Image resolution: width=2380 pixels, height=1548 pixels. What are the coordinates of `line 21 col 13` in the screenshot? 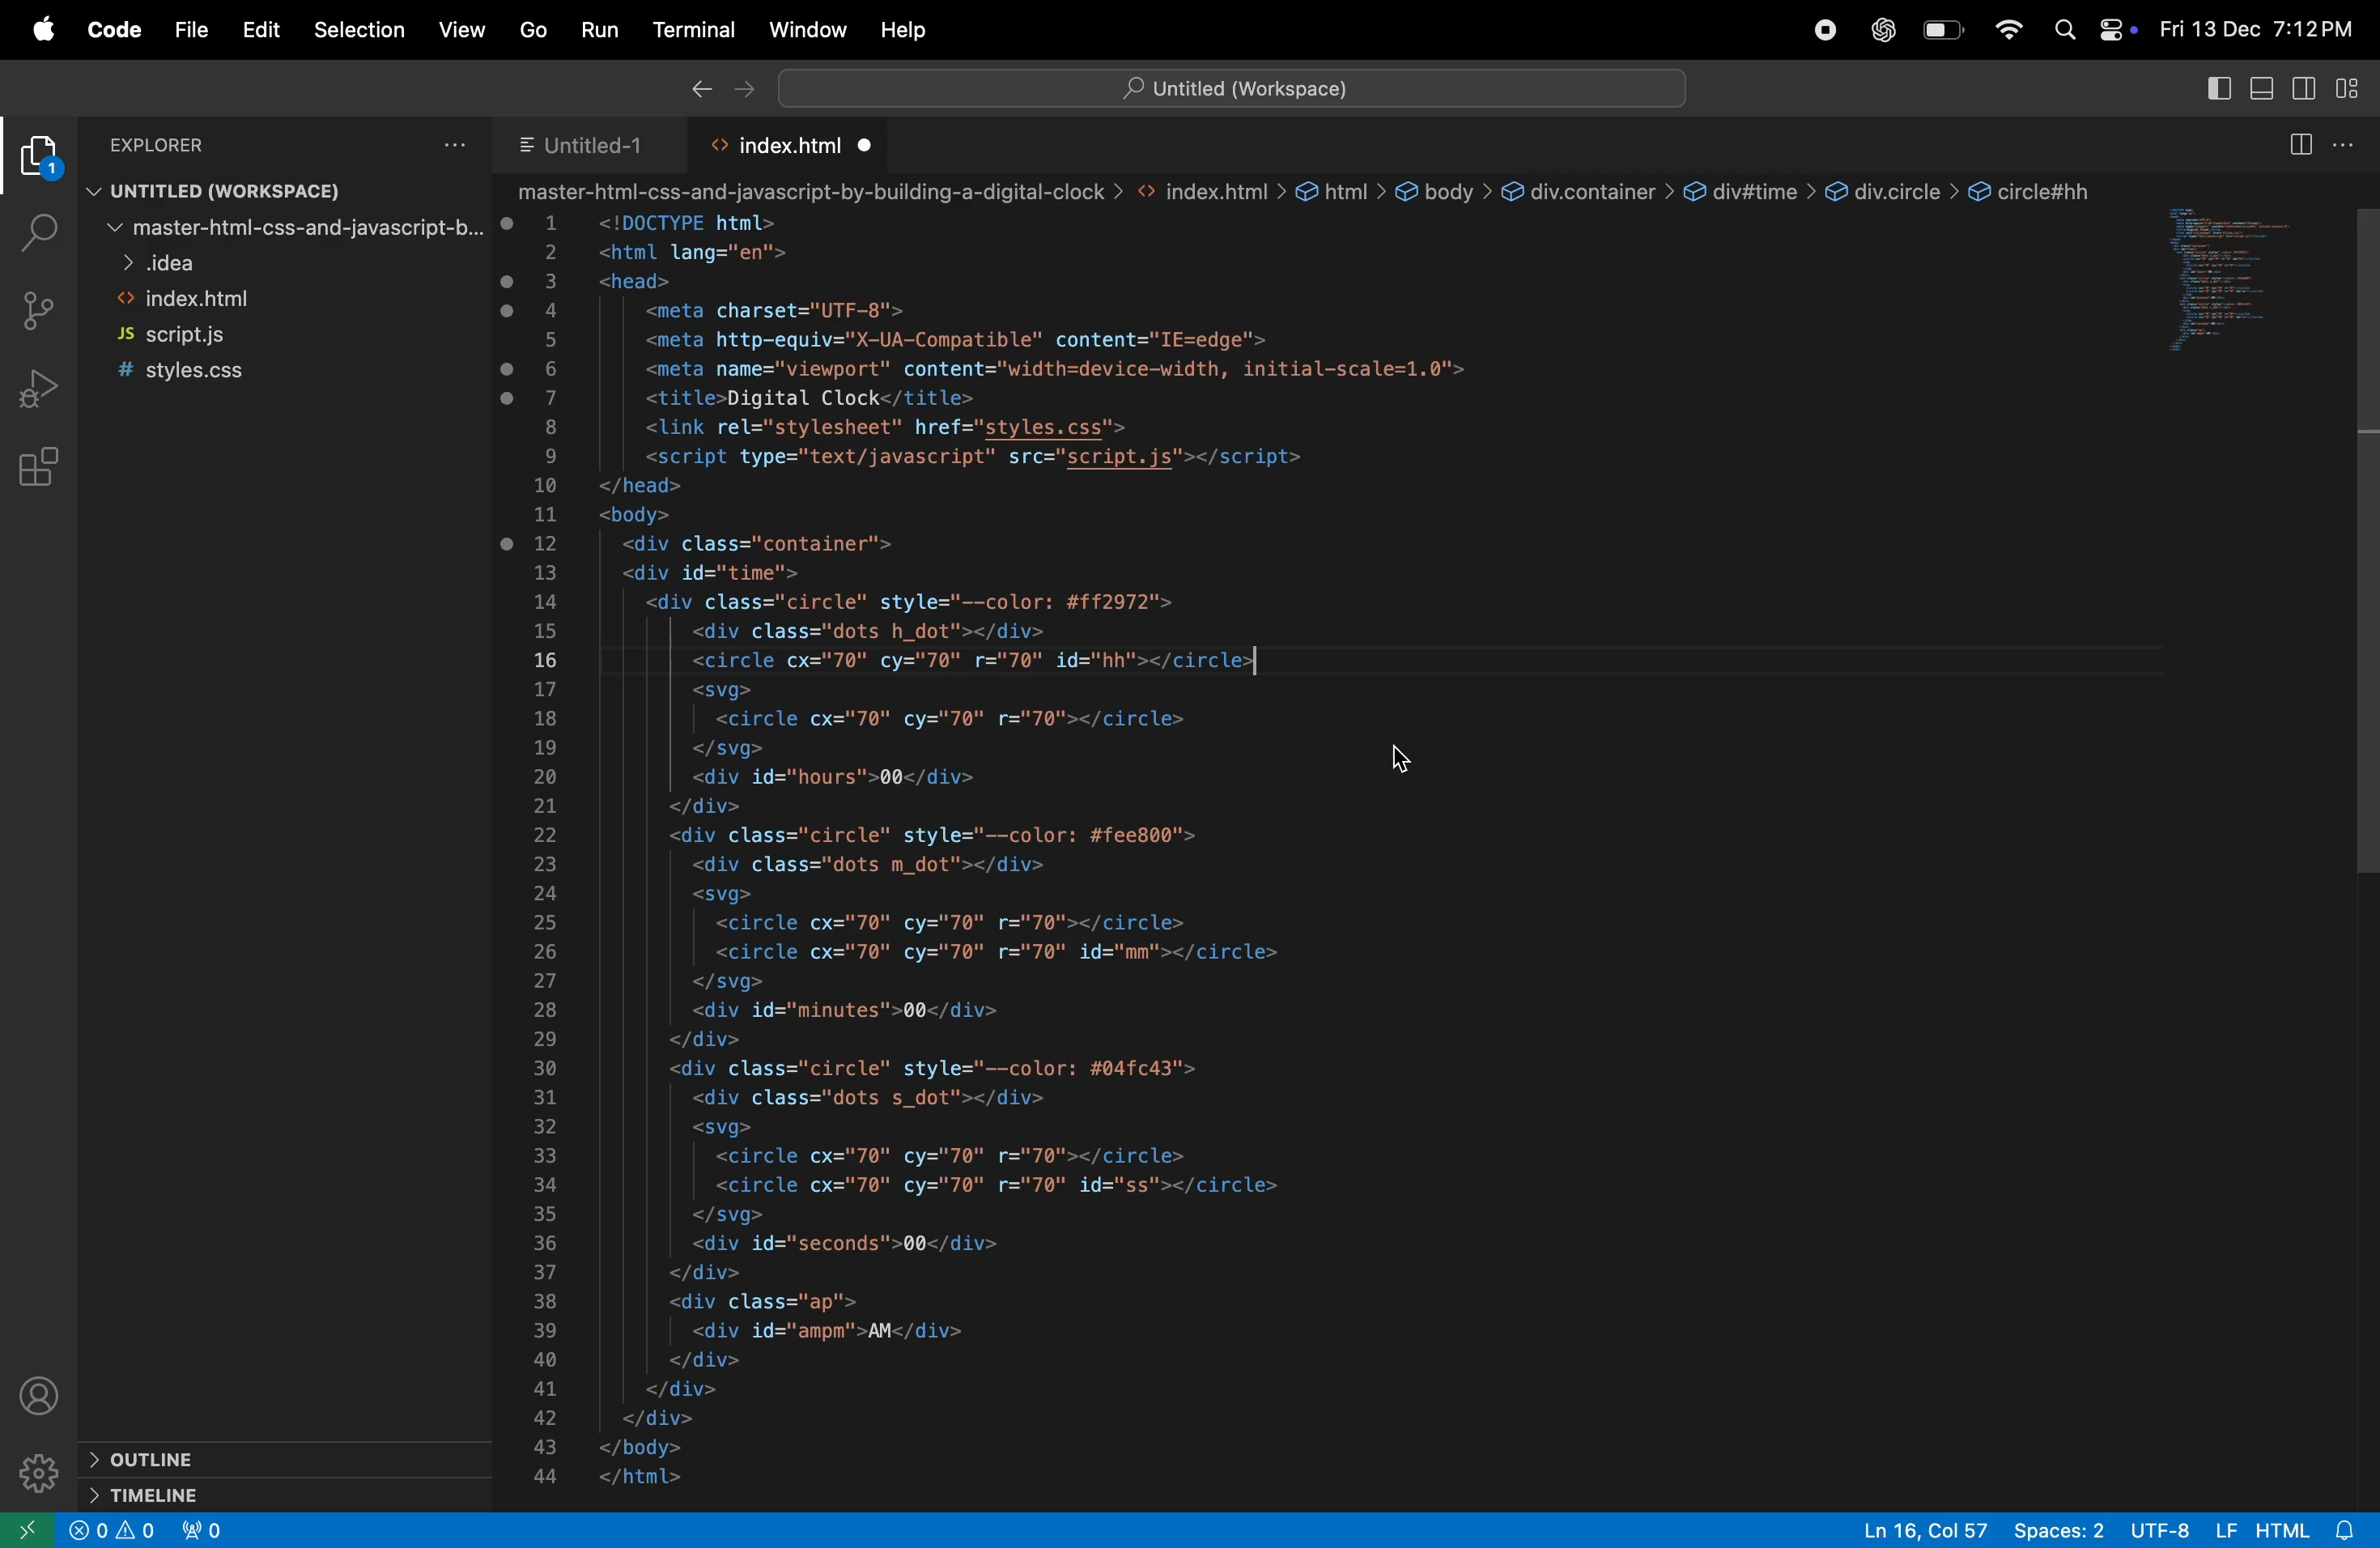 It's located at (1927, 1528).